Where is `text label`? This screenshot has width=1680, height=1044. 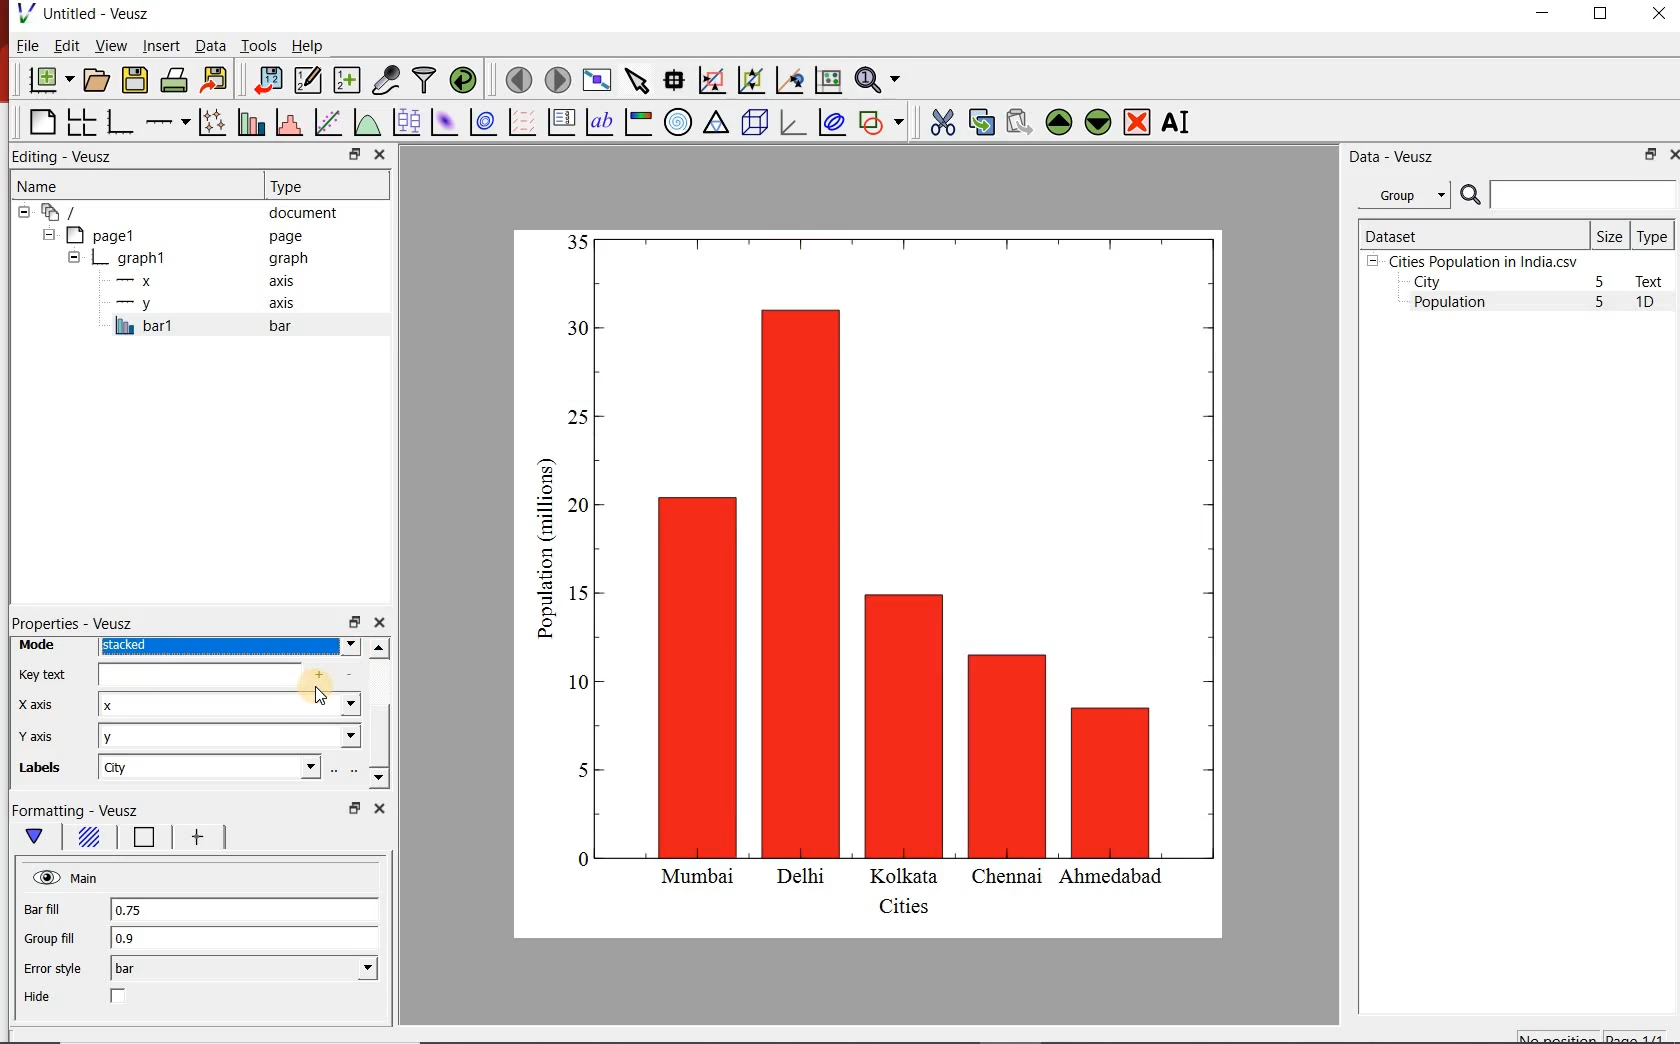 text label is located at coordinates (599, 121).